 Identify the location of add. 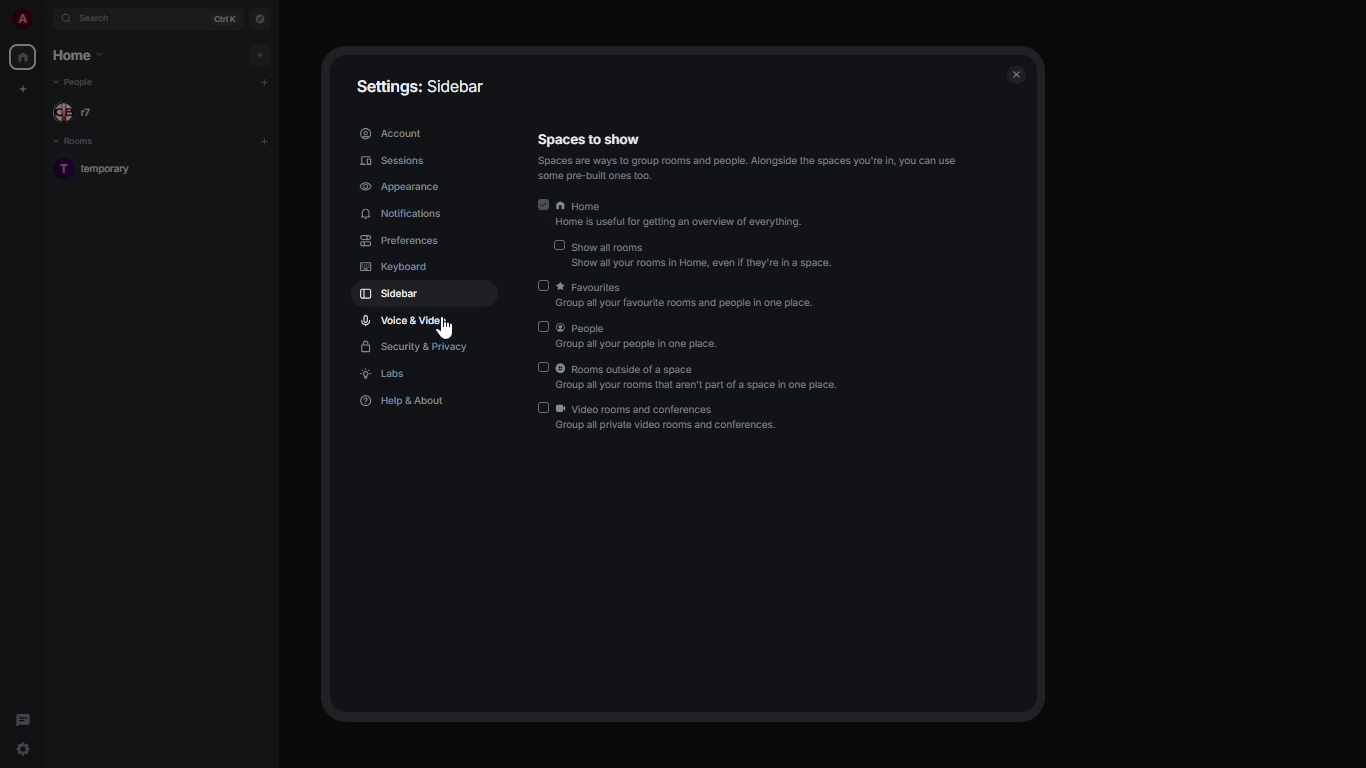
(264, 142).